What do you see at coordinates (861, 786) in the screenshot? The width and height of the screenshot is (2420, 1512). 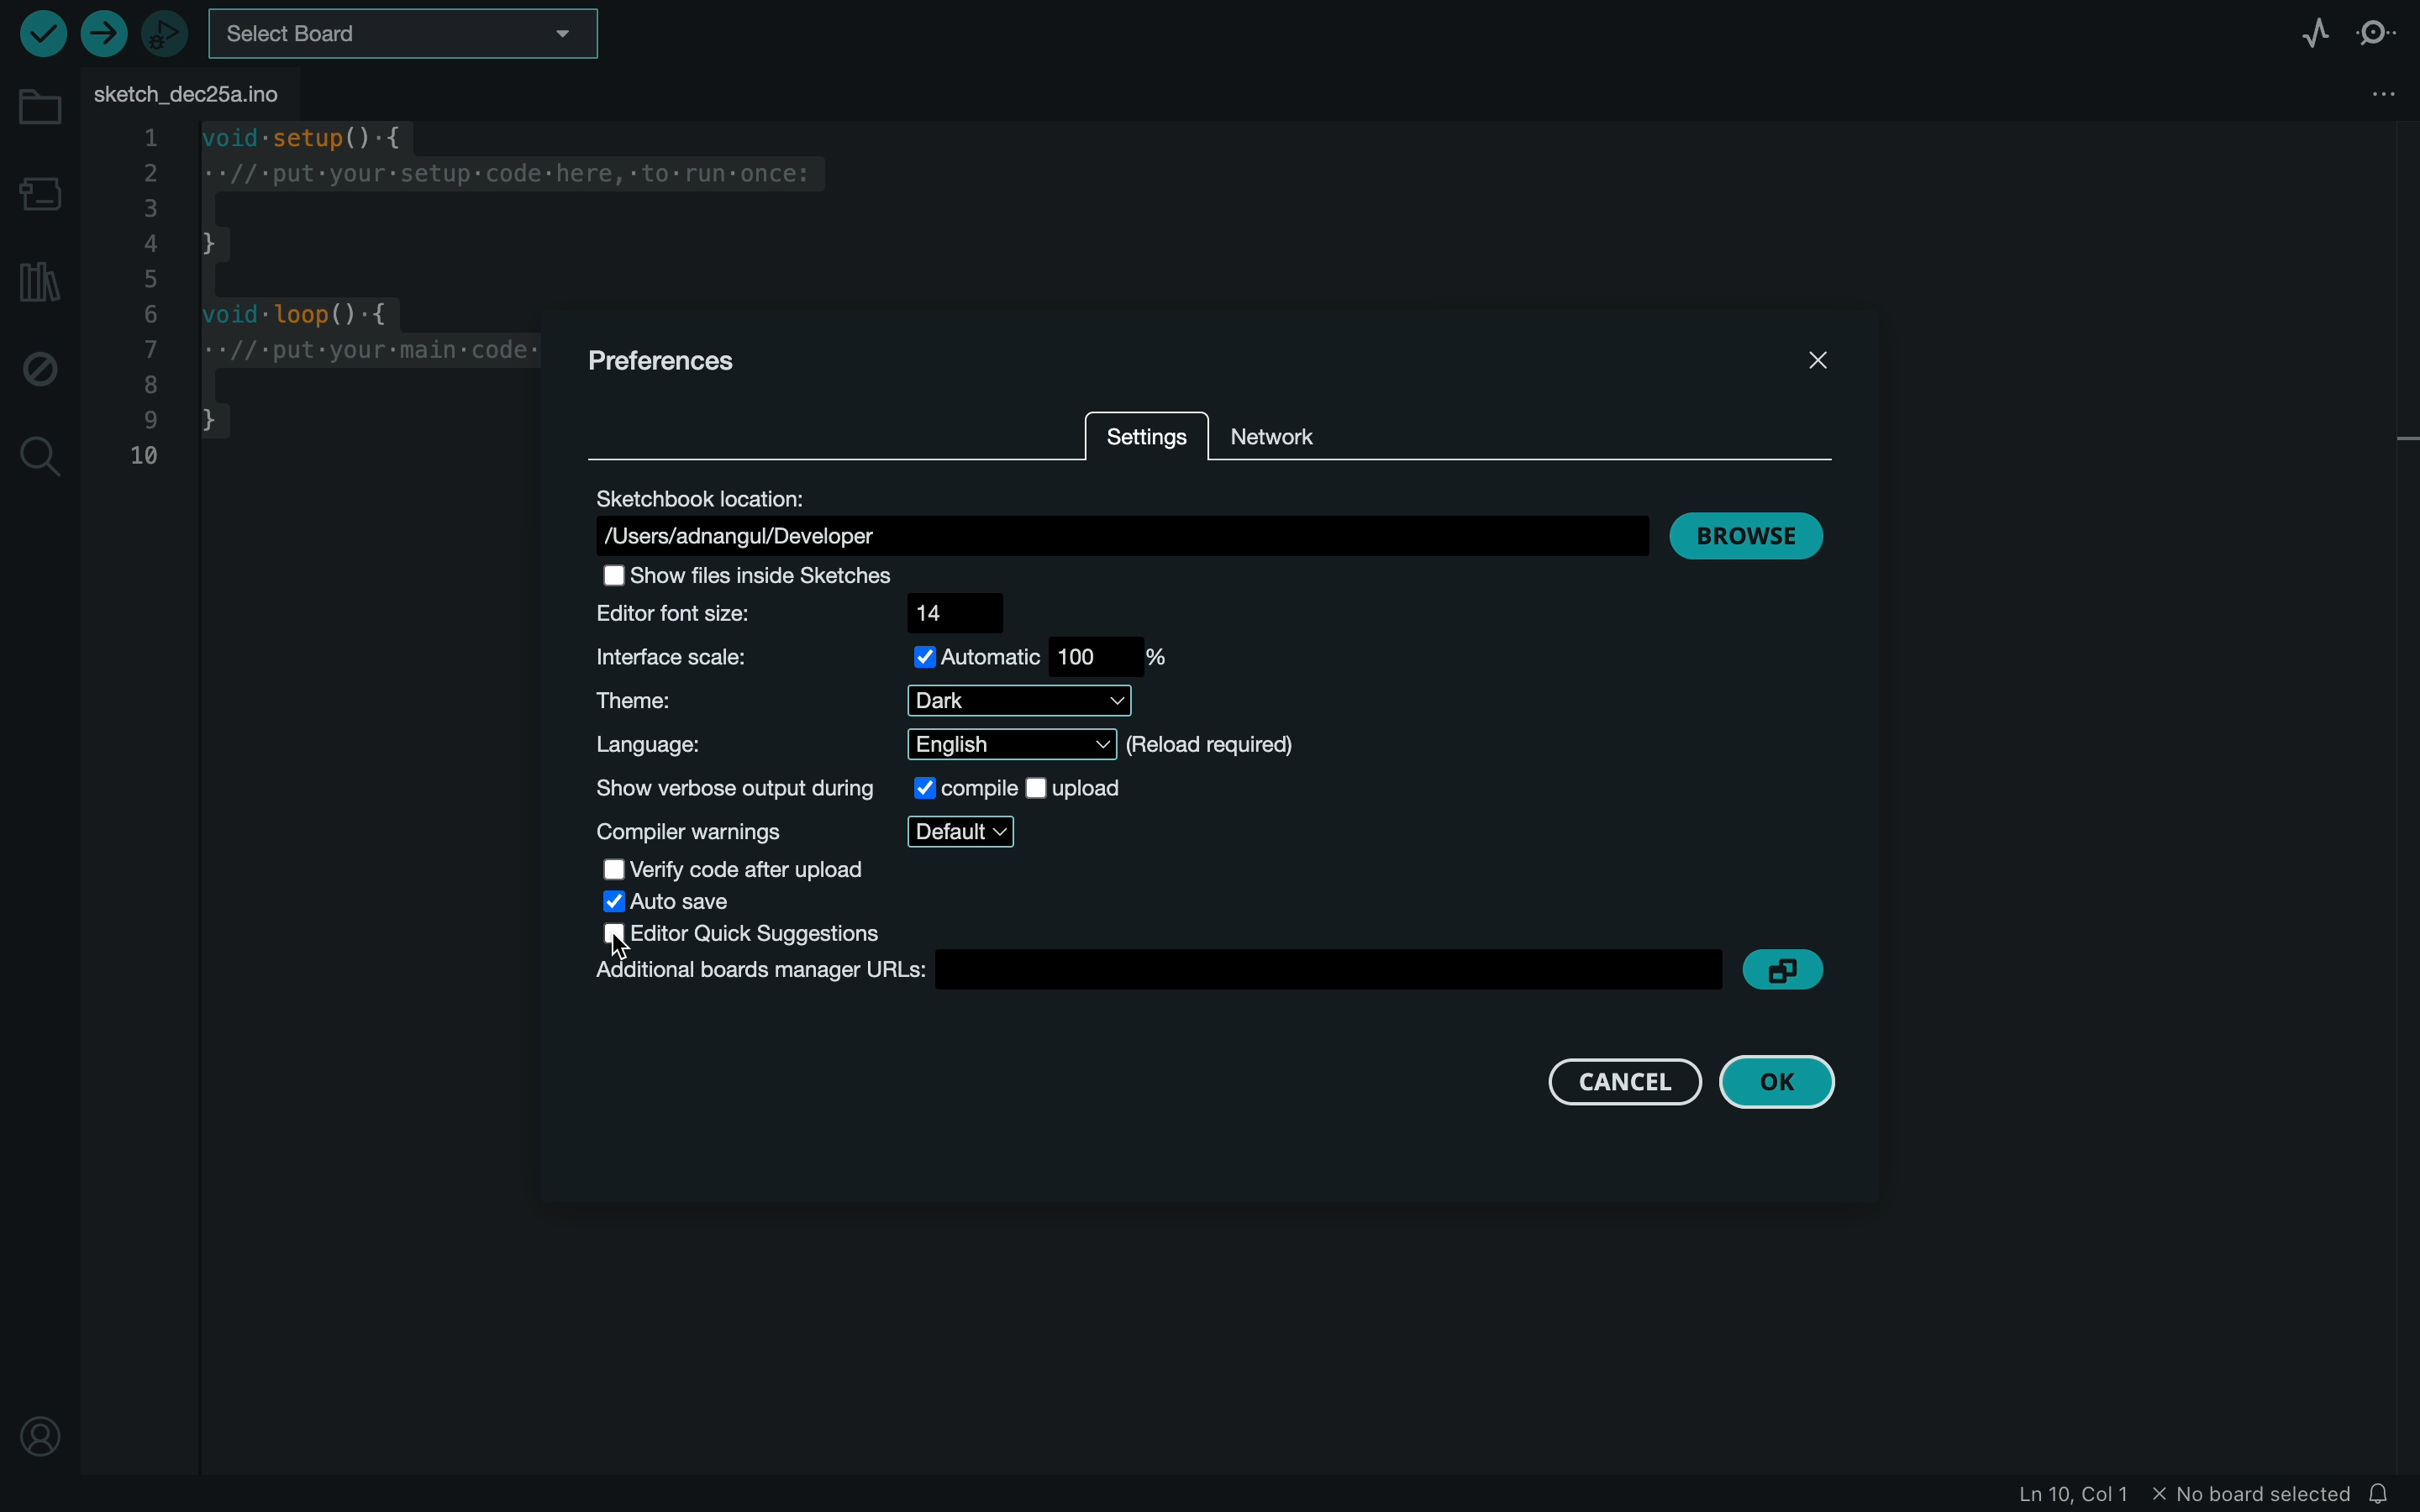 I see `show  verbose` at bounding box center [861, 786].